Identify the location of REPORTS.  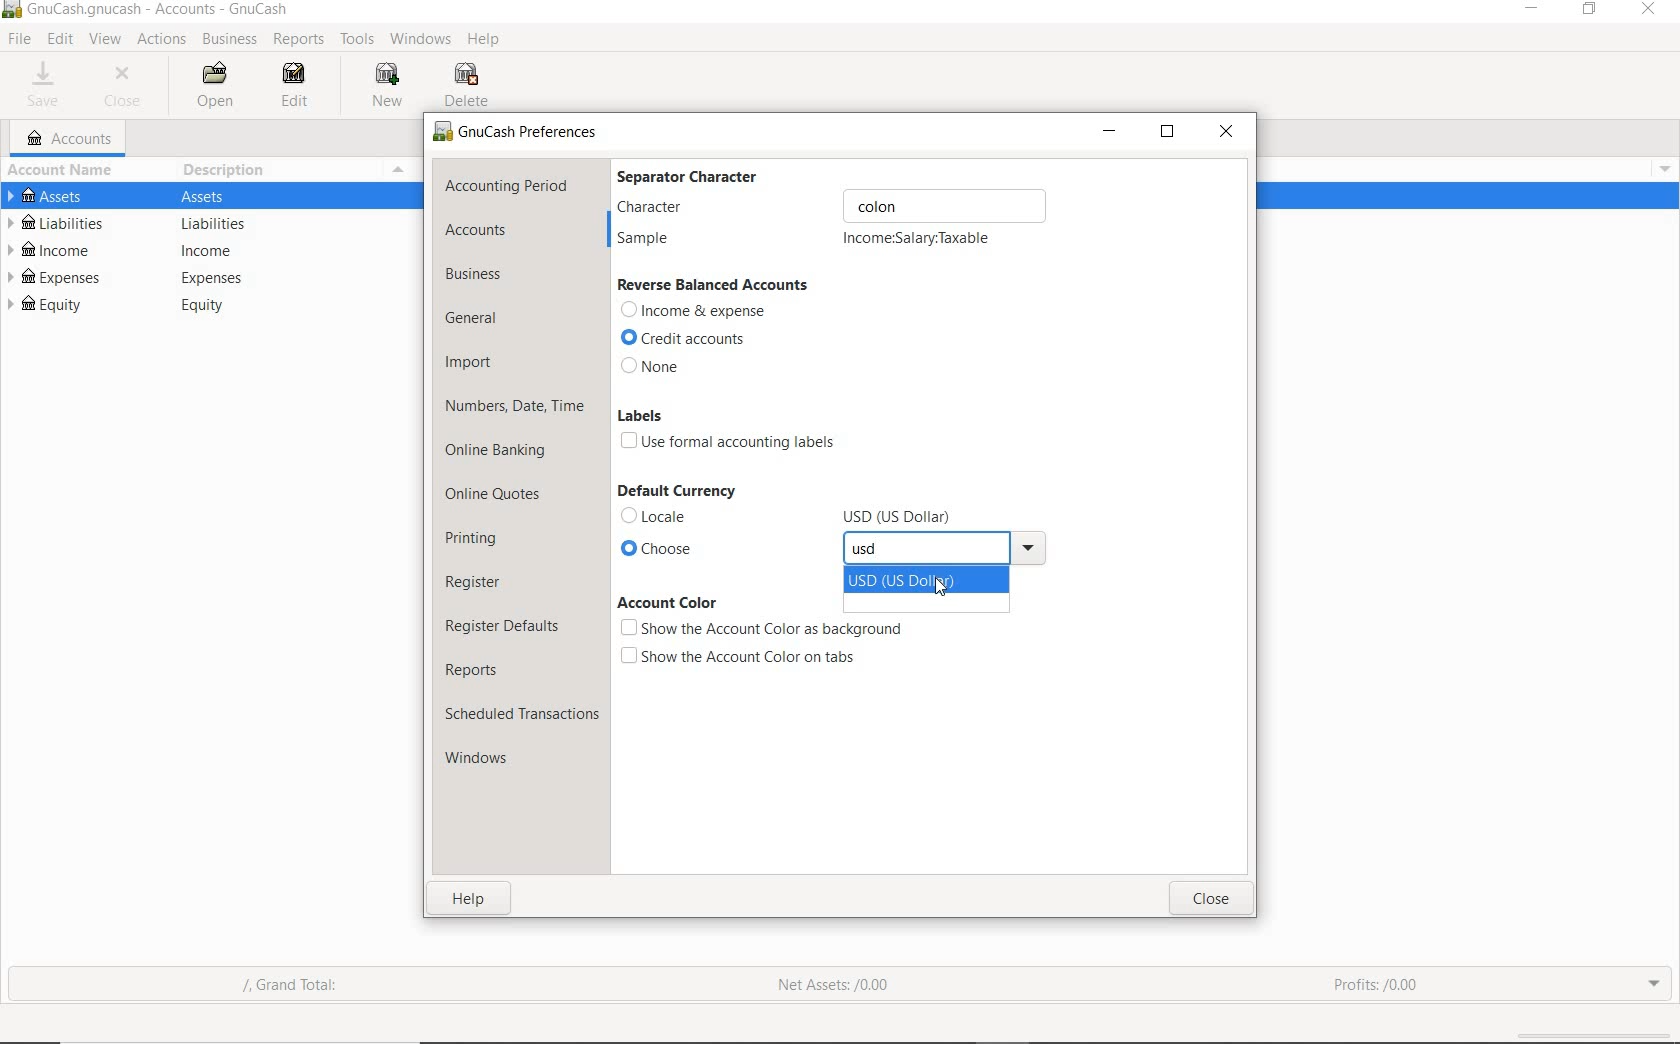
(299, 40).